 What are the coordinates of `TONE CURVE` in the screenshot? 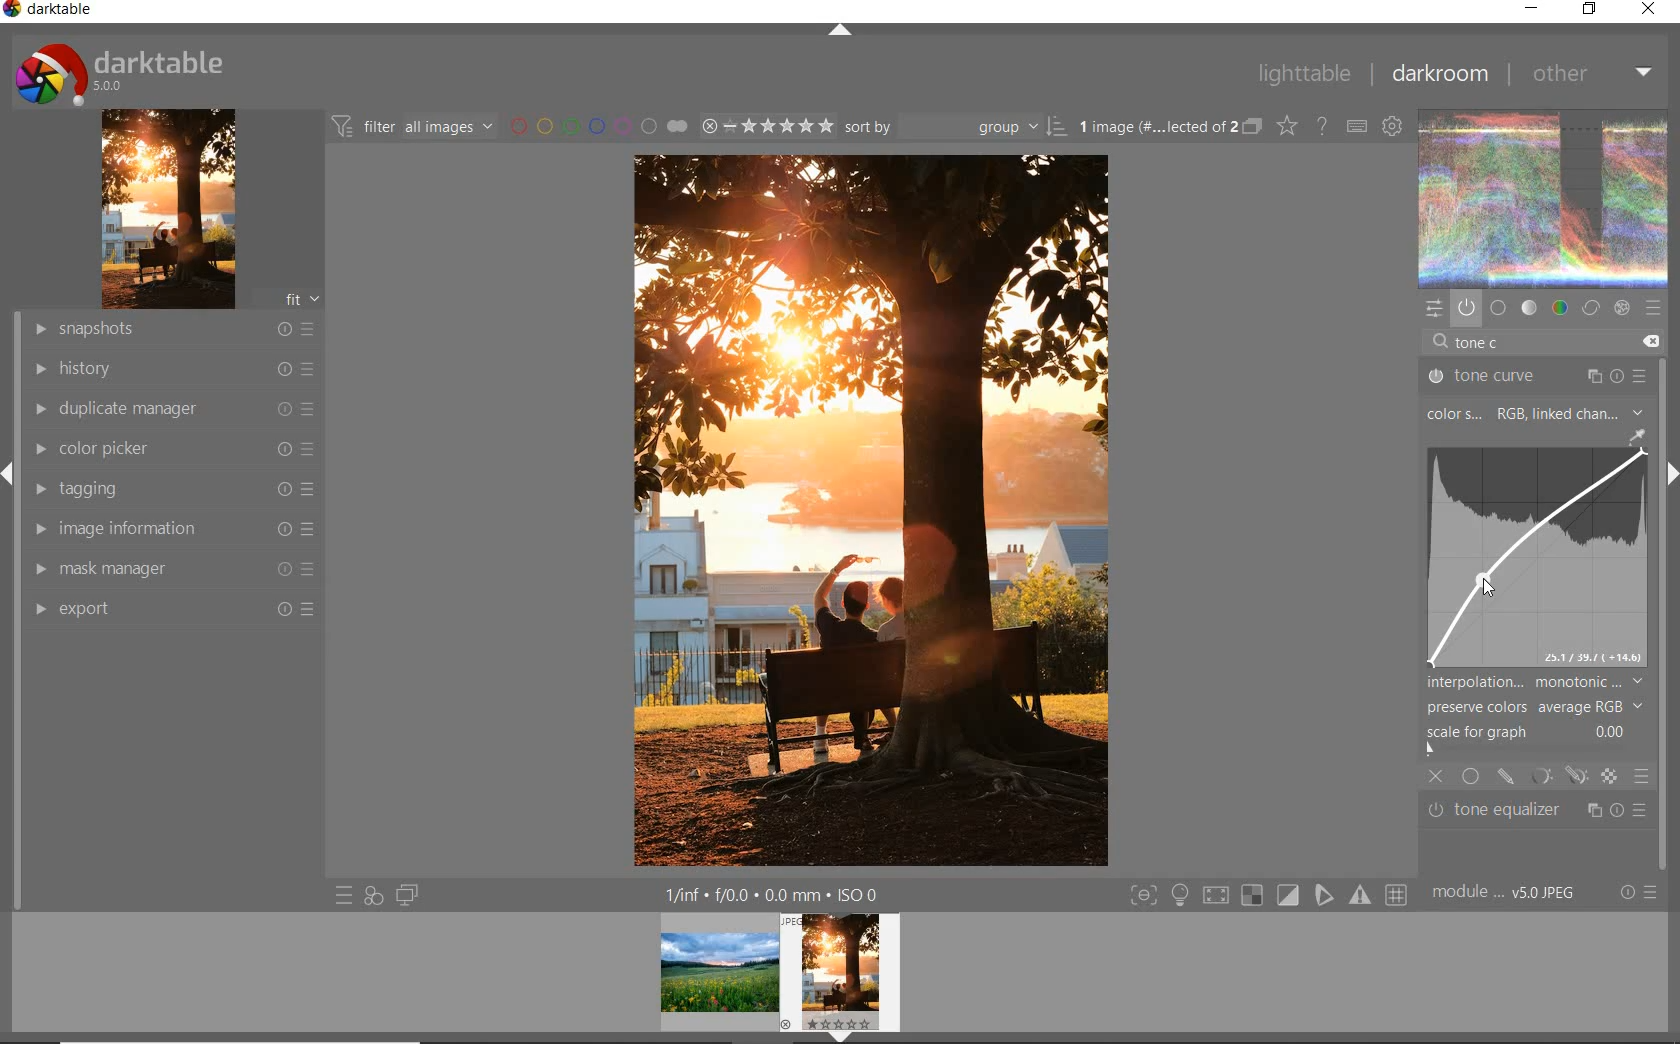 It's located at (1537, 374).